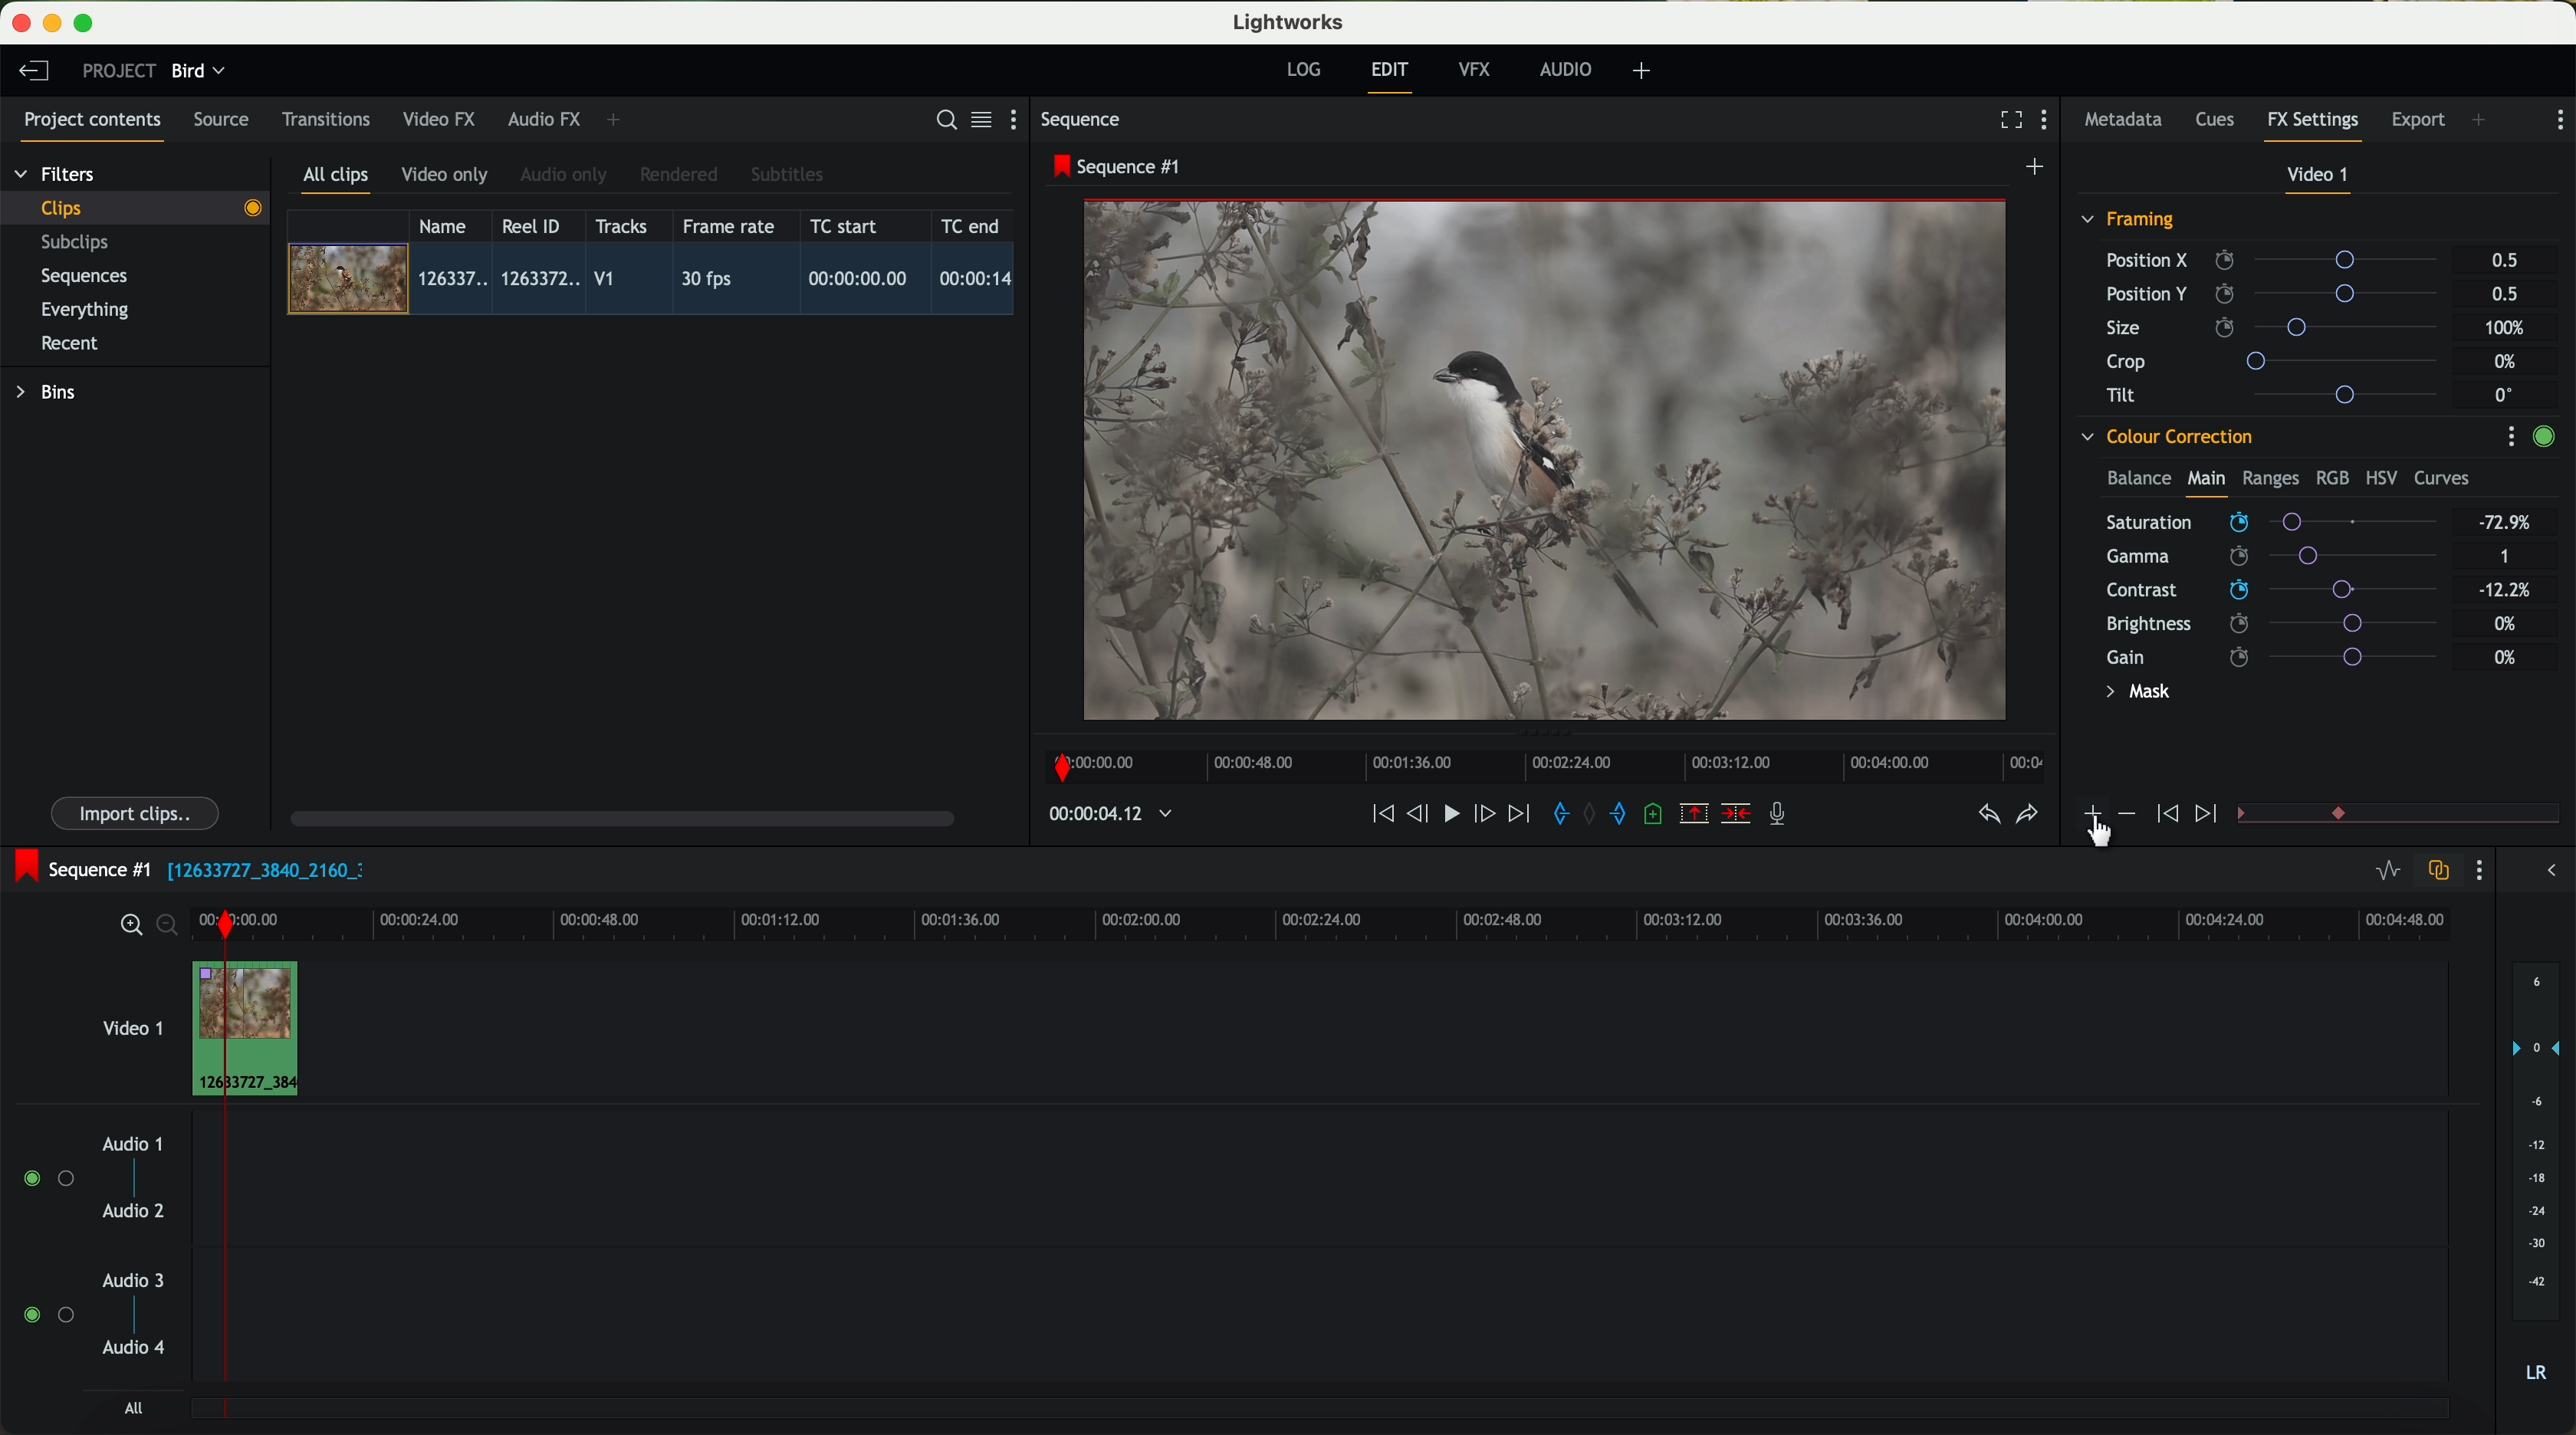 The width and height of the screenshot is (2576, 1435). Describe the element at coordinates (2505, 394) in the screenshot. I see `0°` at that location.